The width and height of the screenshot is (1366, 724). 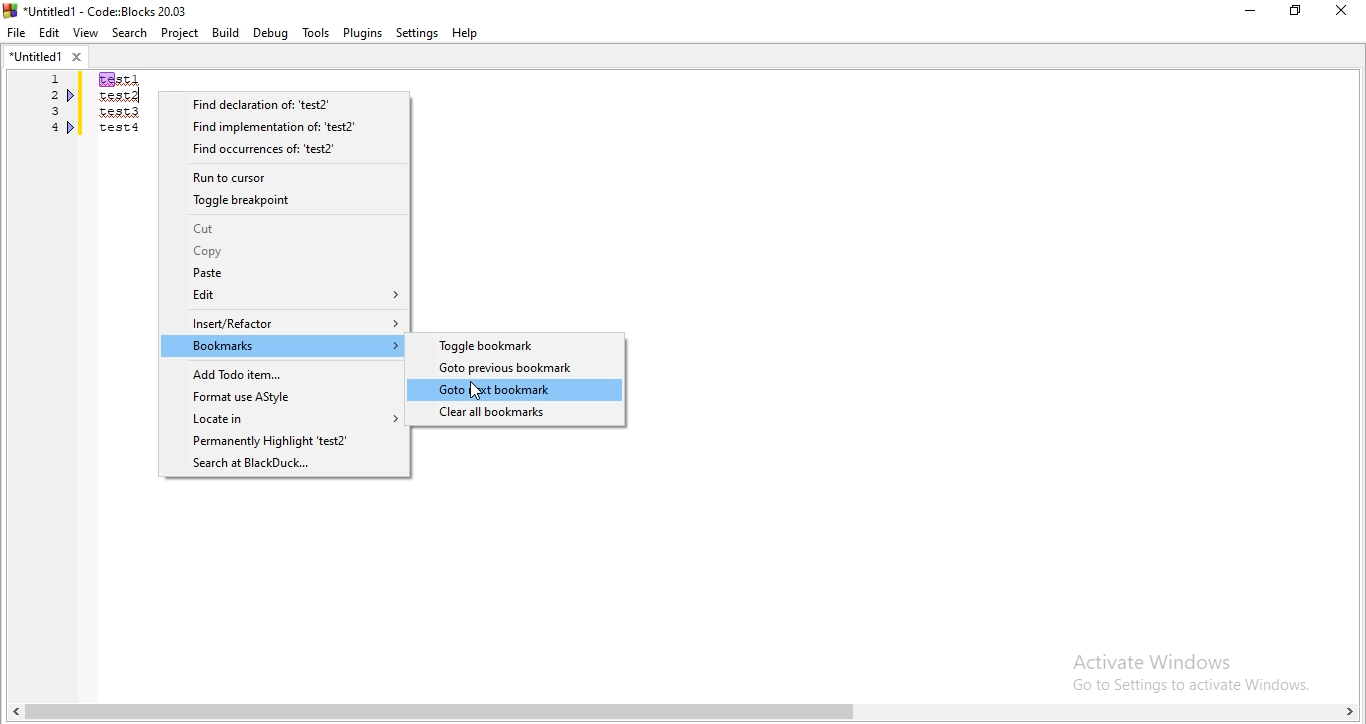 What do you see at coordinates (72, 95) in the screenshot?
I see `Debugger Point in 2 ` at bounding box center [72, 95].